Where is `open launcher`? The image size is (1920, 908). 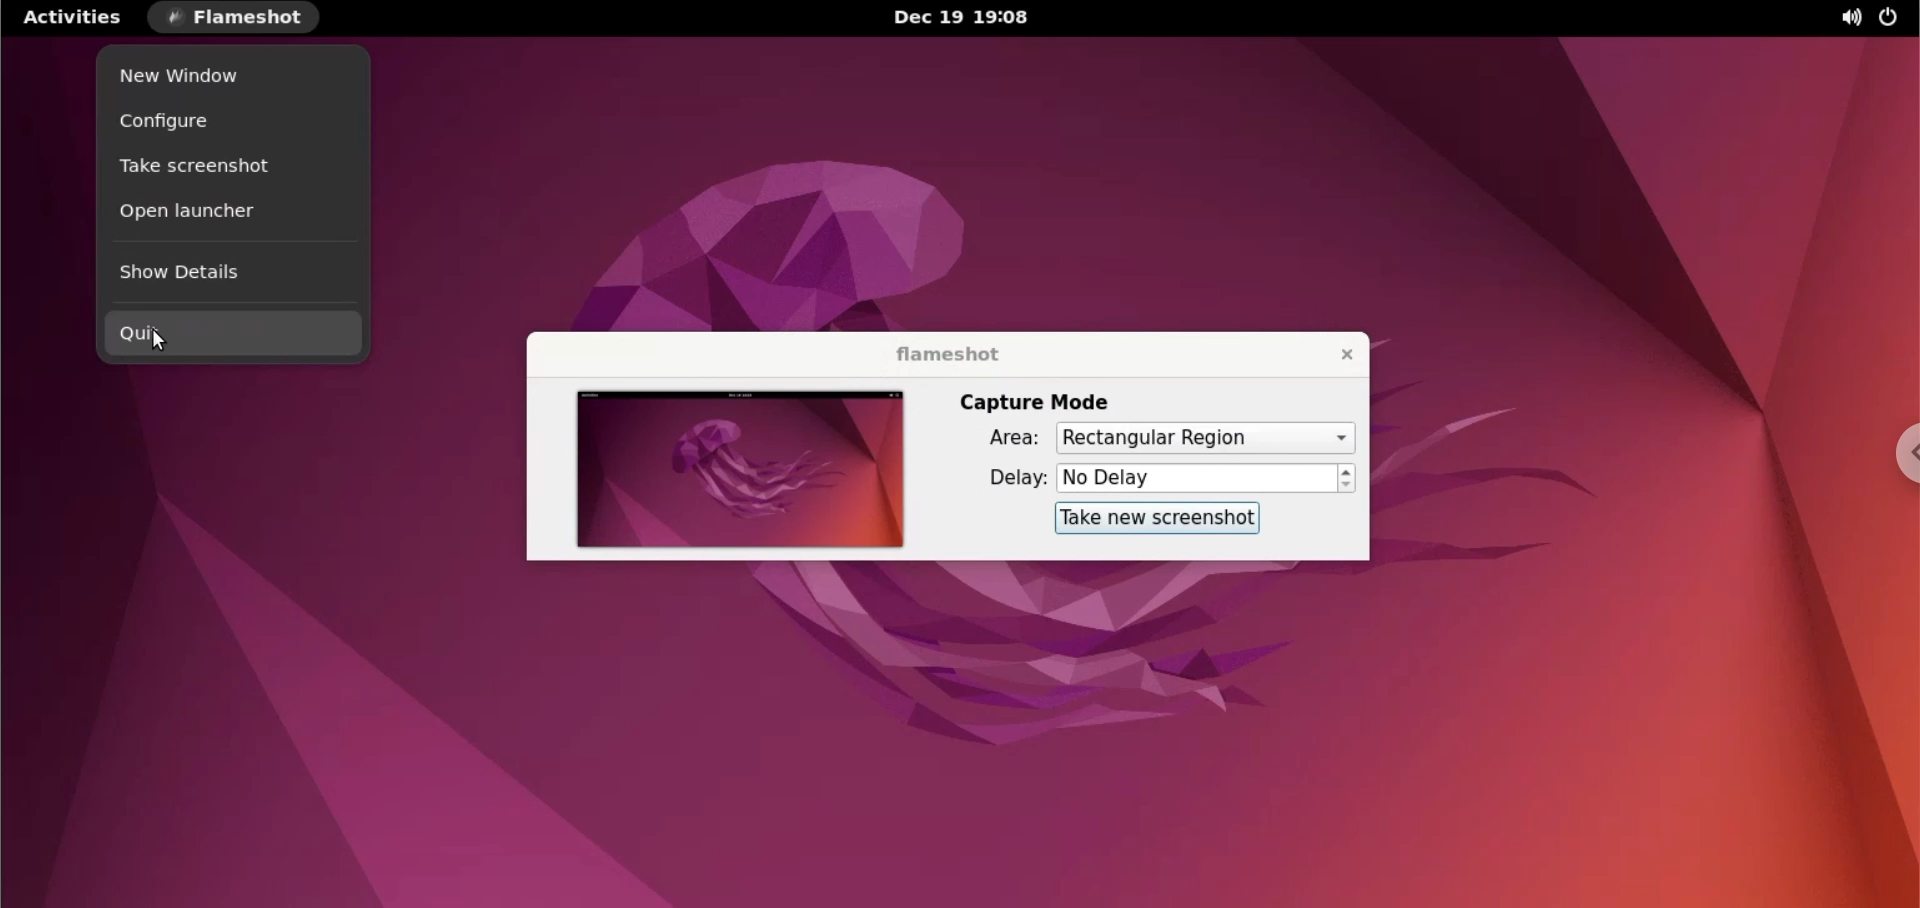 open launcher is located at coordinates (231, 219).